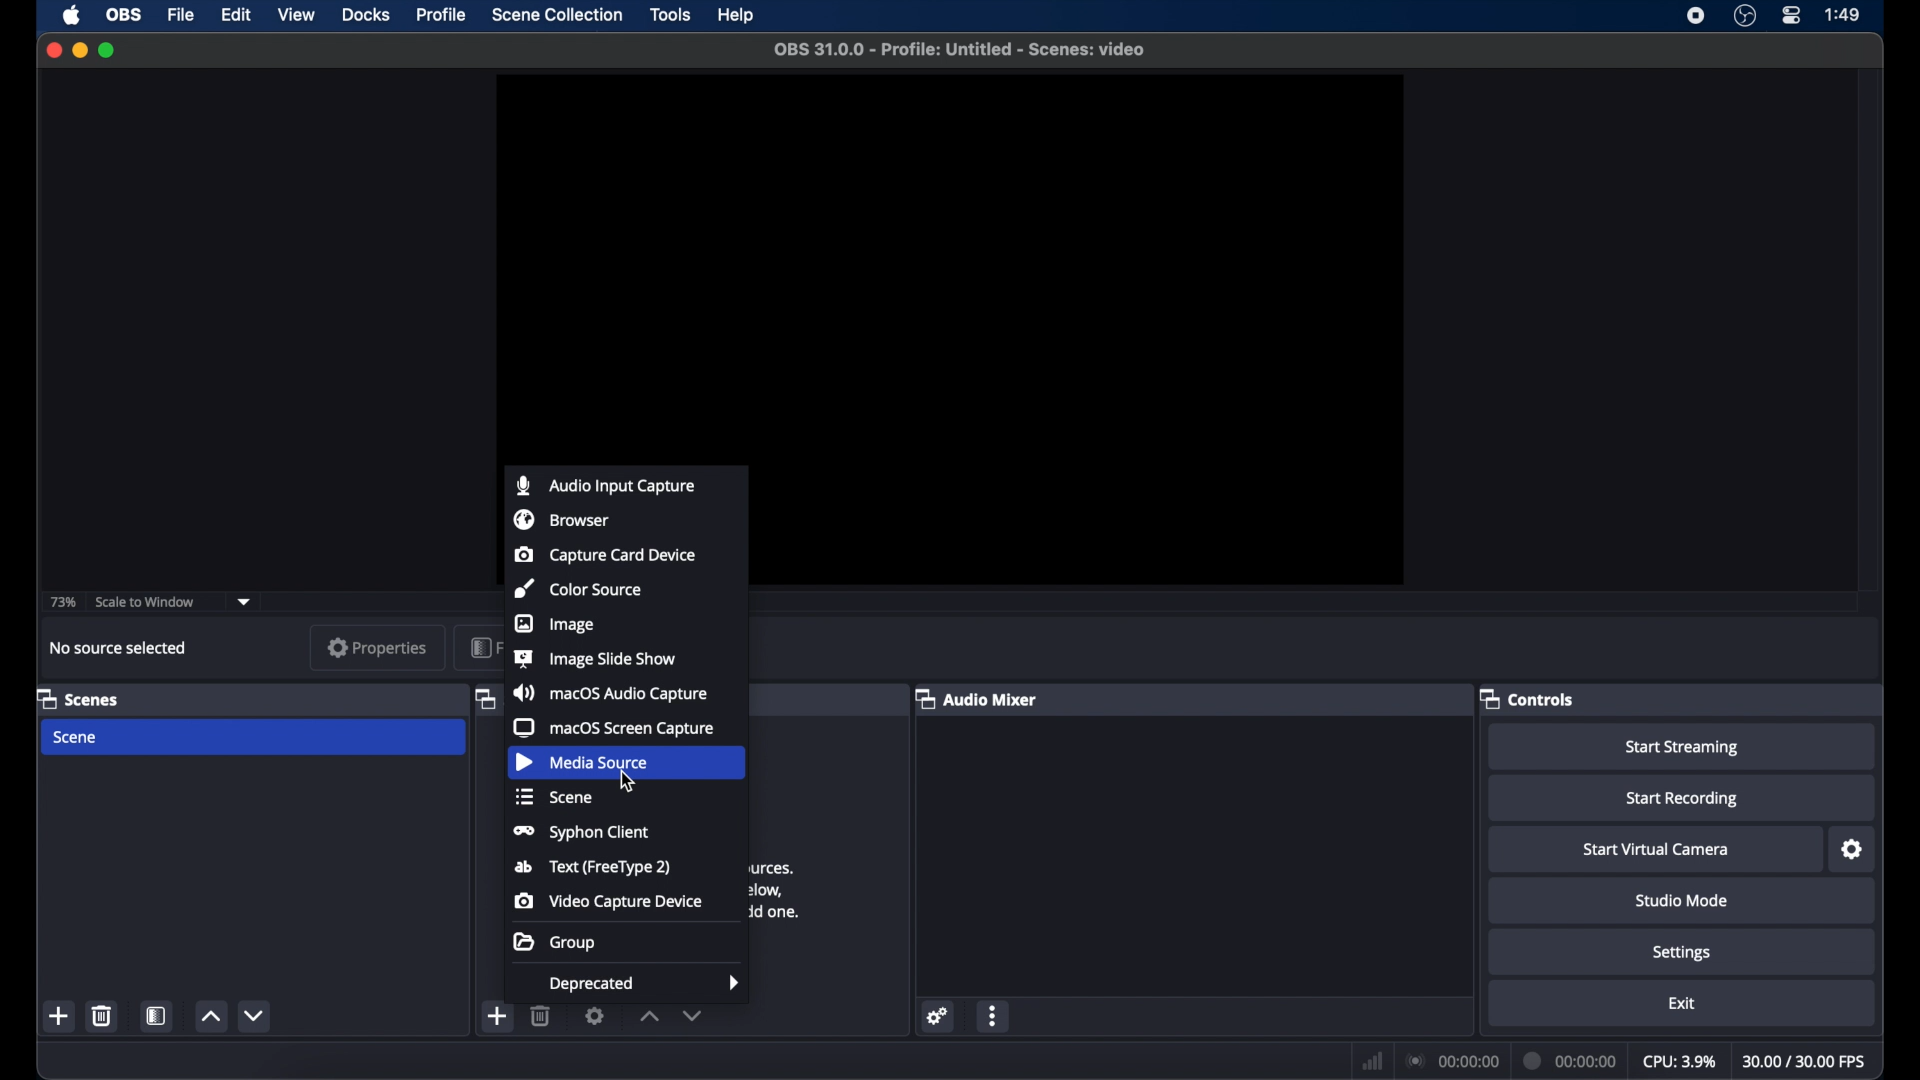  What do you see at coordinates (443, 15) in the screenshot?
I see `profile` at bounding box center [443, 15].